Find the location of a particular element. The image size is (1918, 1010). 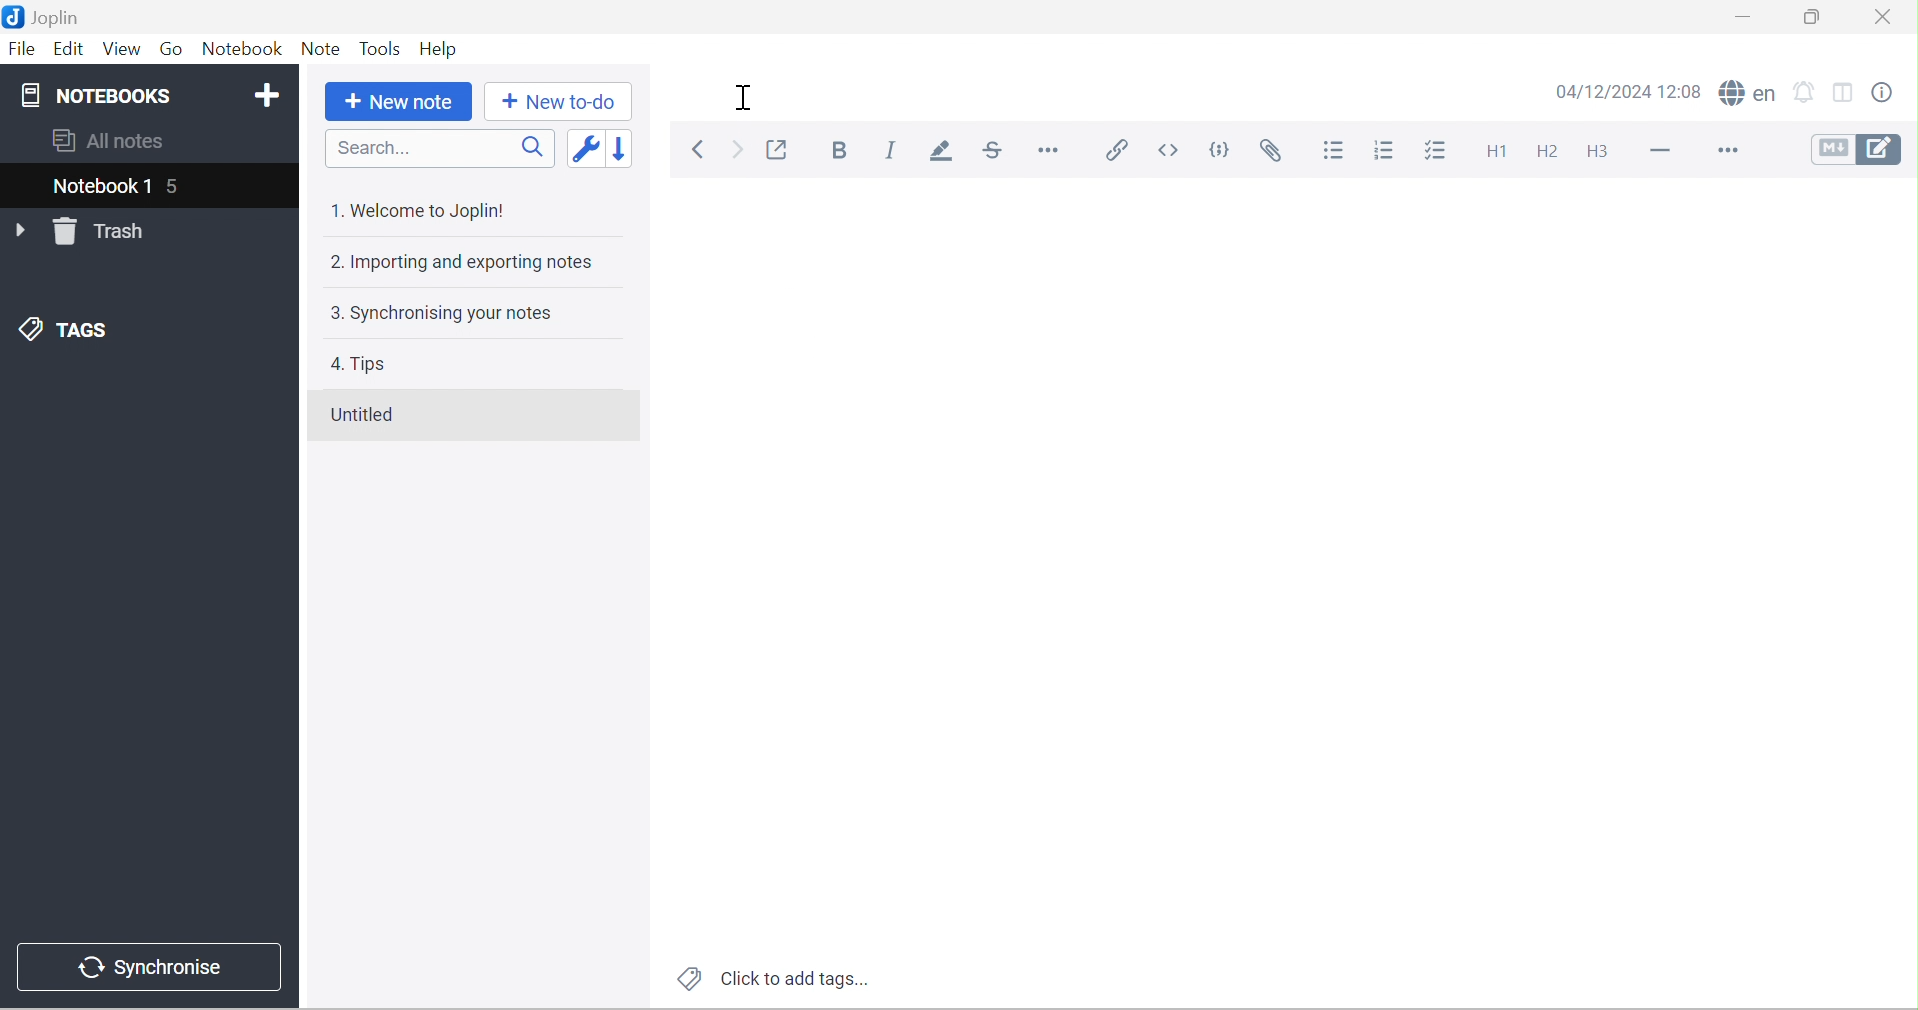

Attach file is located at coordinates (1282, 151).